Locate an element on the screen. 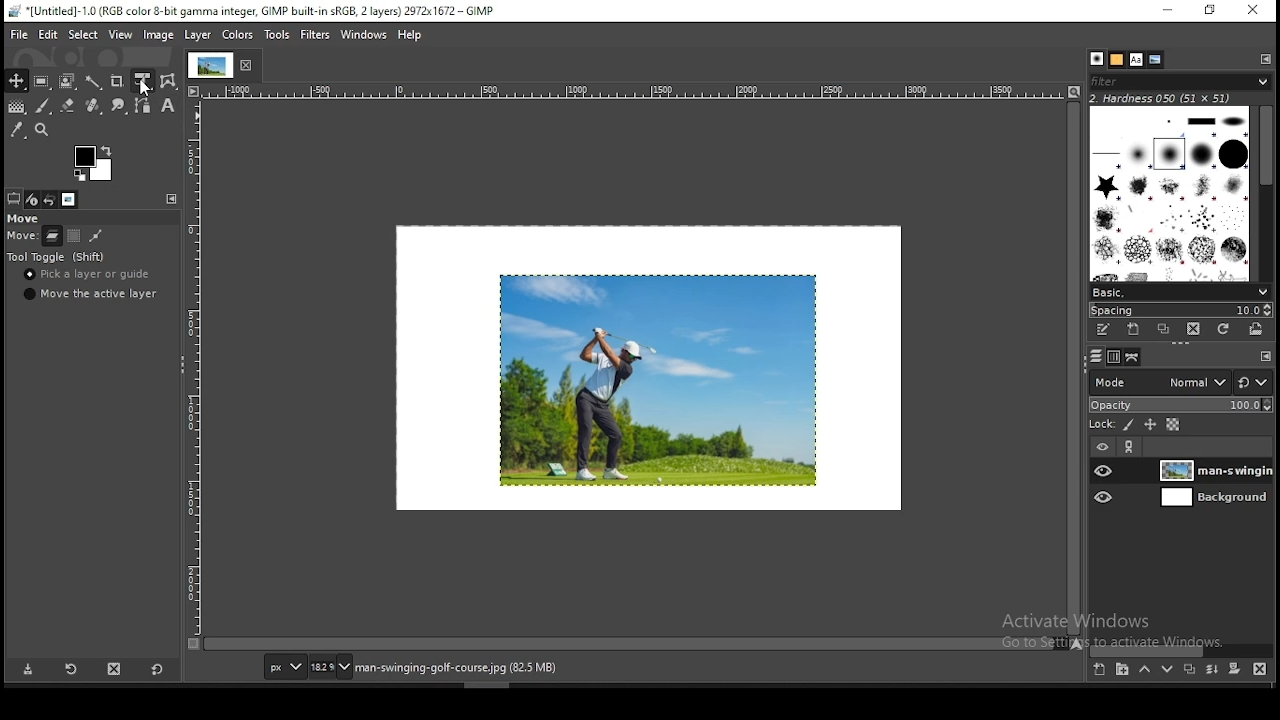 The image size is (1280, 720). foreground select tool is located at coordinates (68, 82).